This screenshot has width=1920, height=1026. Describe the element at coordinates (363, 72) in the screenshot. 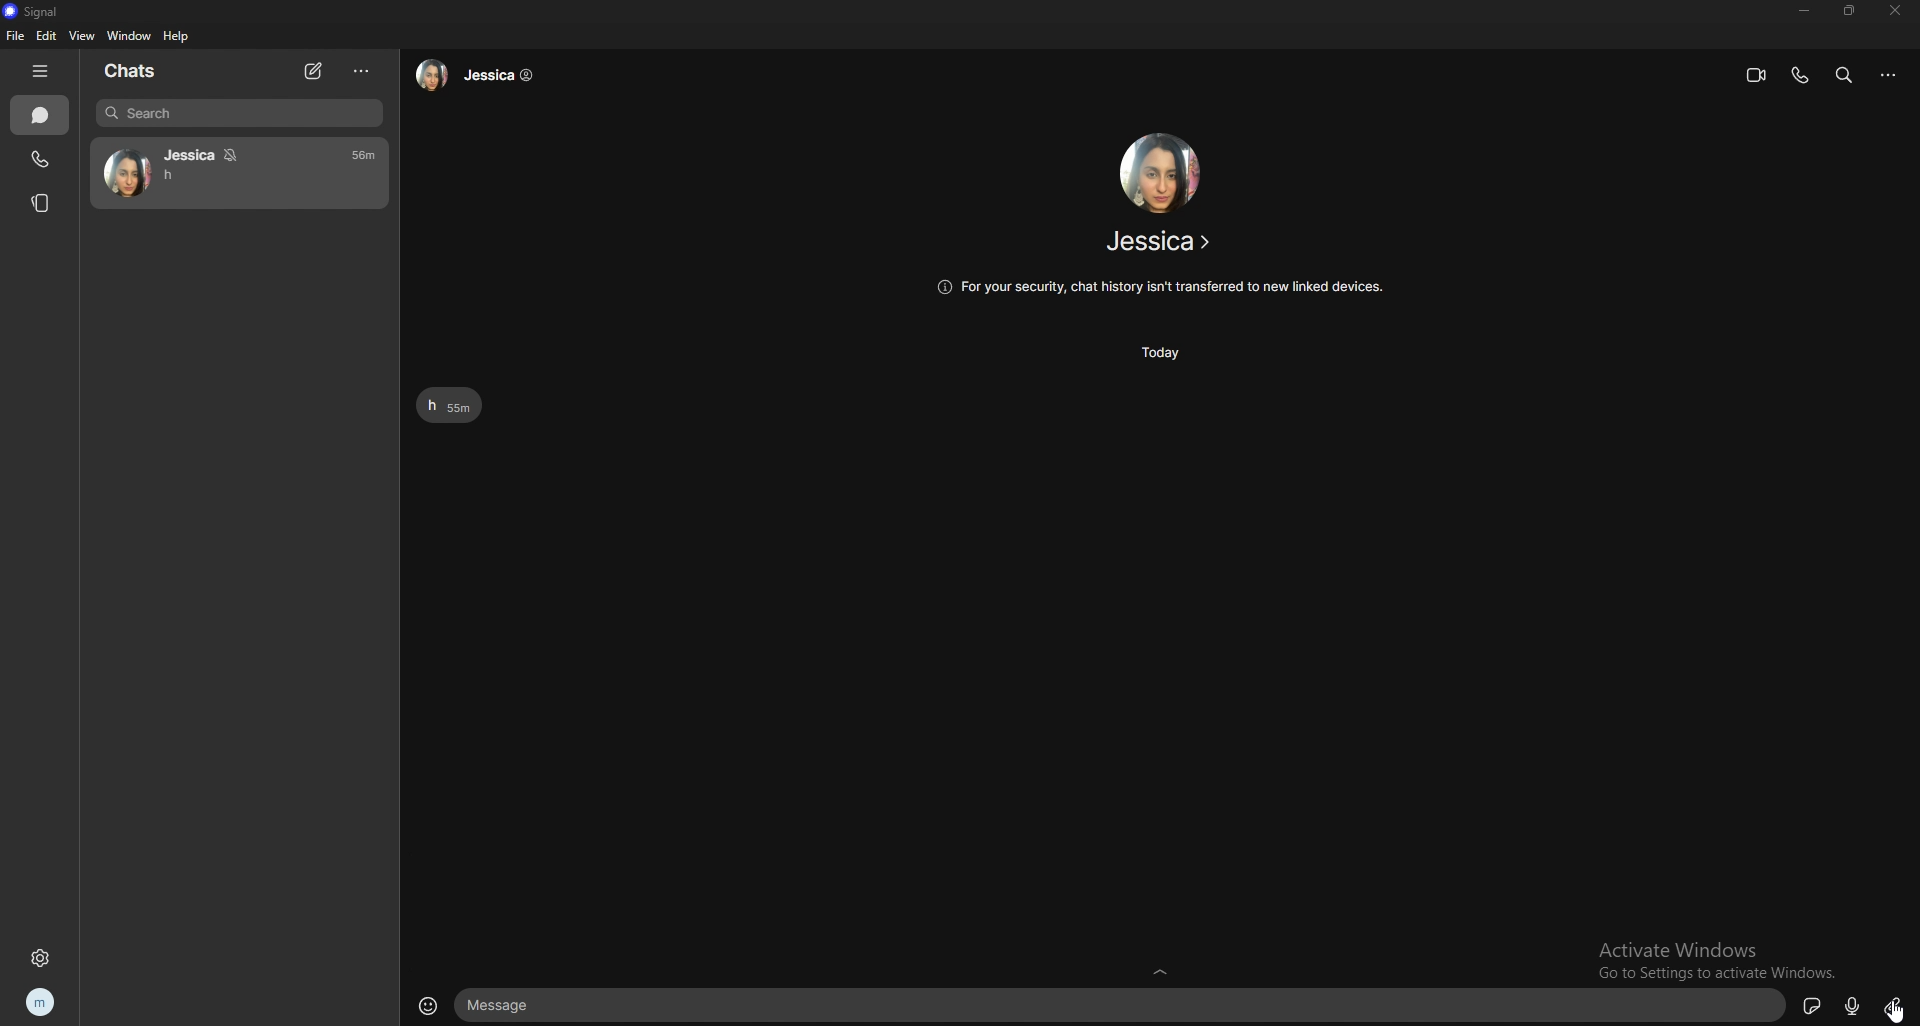

I see `options` at that location.